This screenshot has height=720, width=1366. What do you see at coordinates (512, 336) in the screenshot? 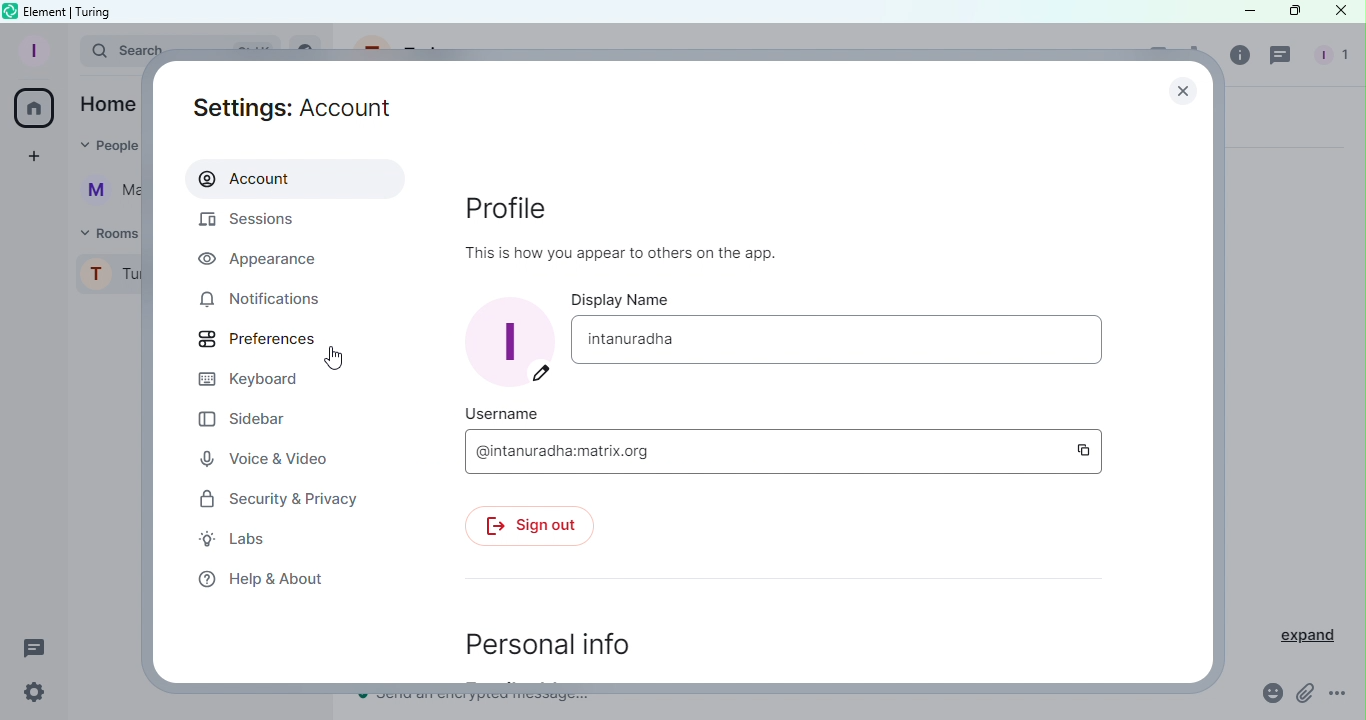
I see `Display image` at bounding box center [512, 336].